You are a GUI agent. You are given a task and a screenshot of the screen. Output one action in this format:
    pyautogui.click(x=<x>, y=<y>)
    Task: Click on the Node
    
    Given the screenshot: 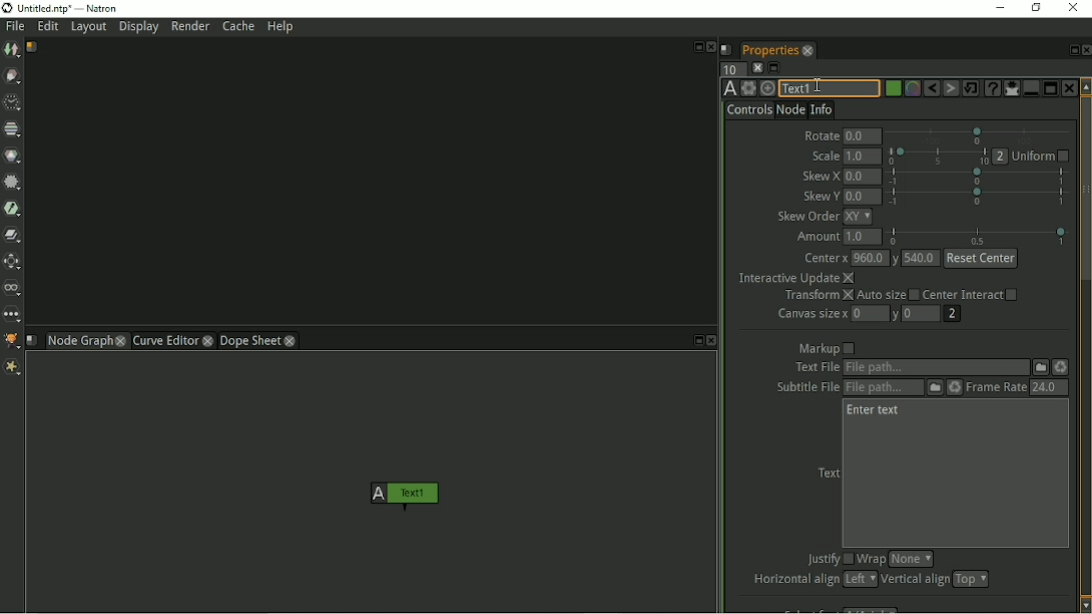 What is the action you would take?
    pyautogui.click(x=790, y=109)
    